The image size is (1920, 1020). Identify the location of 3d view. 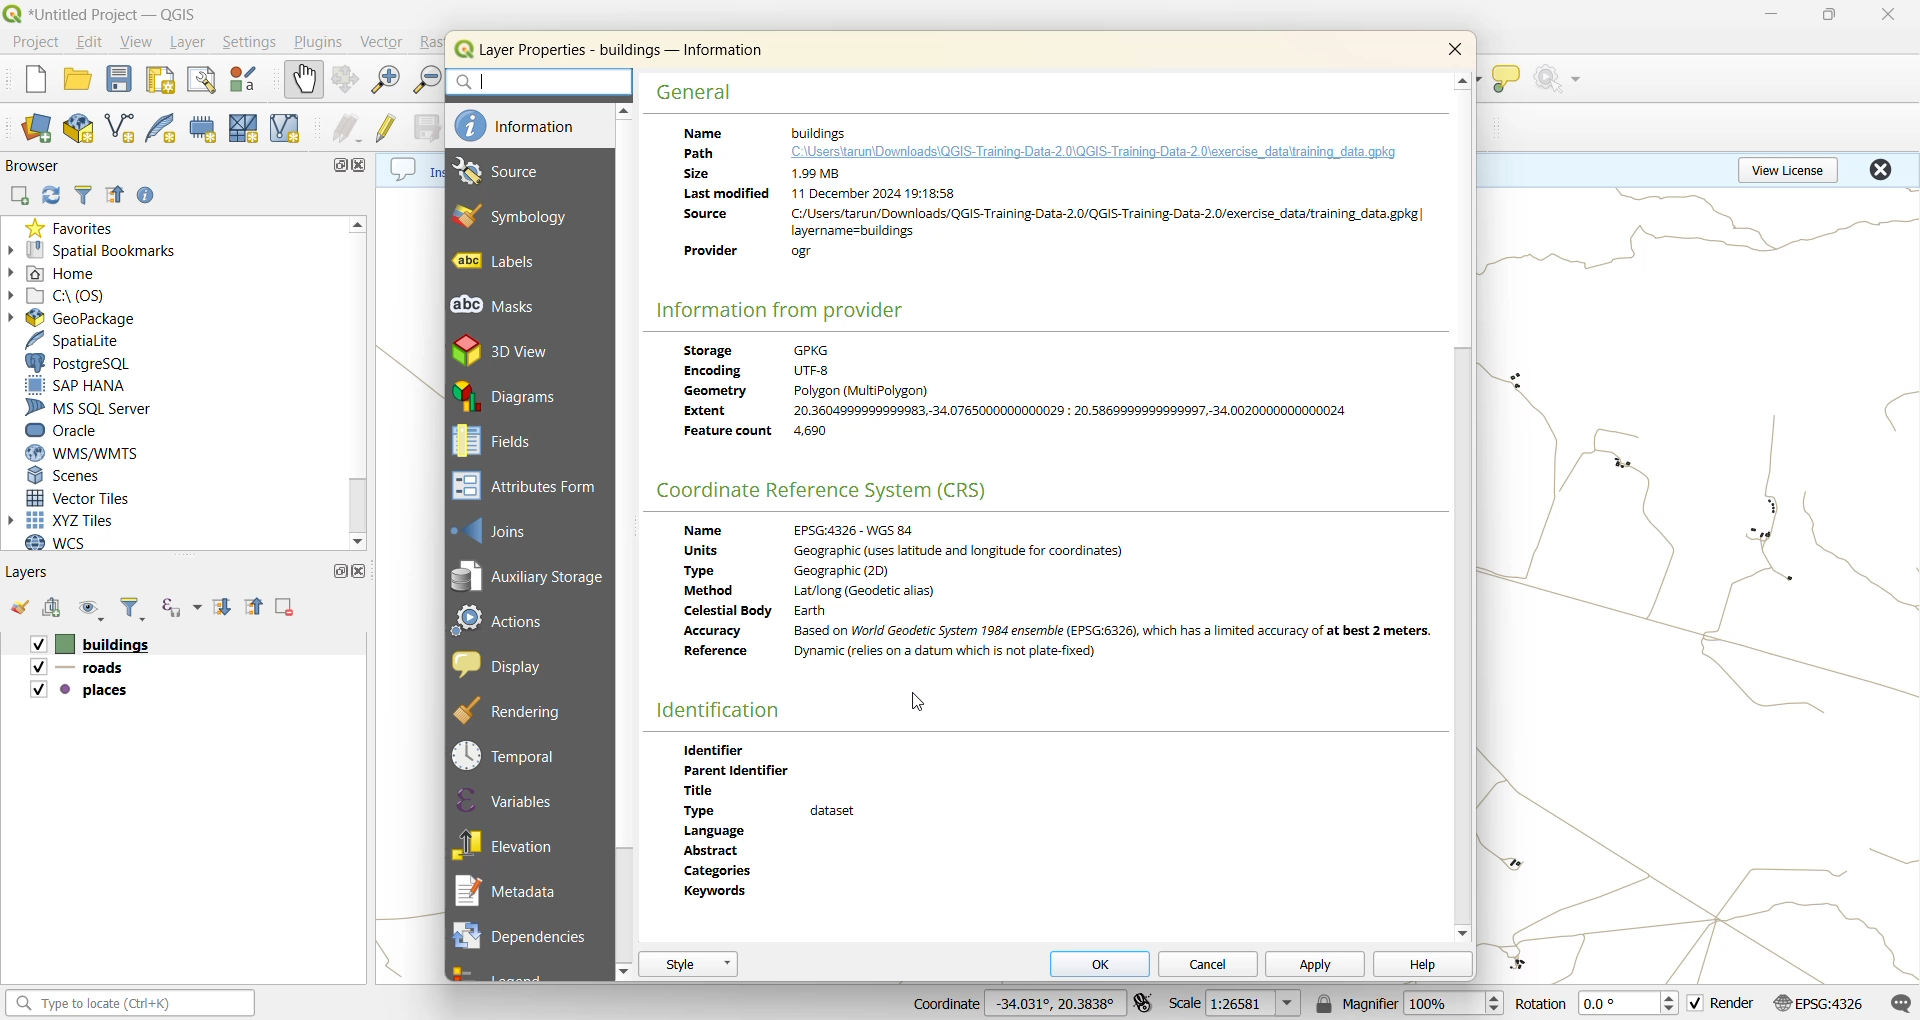
(514, 349).